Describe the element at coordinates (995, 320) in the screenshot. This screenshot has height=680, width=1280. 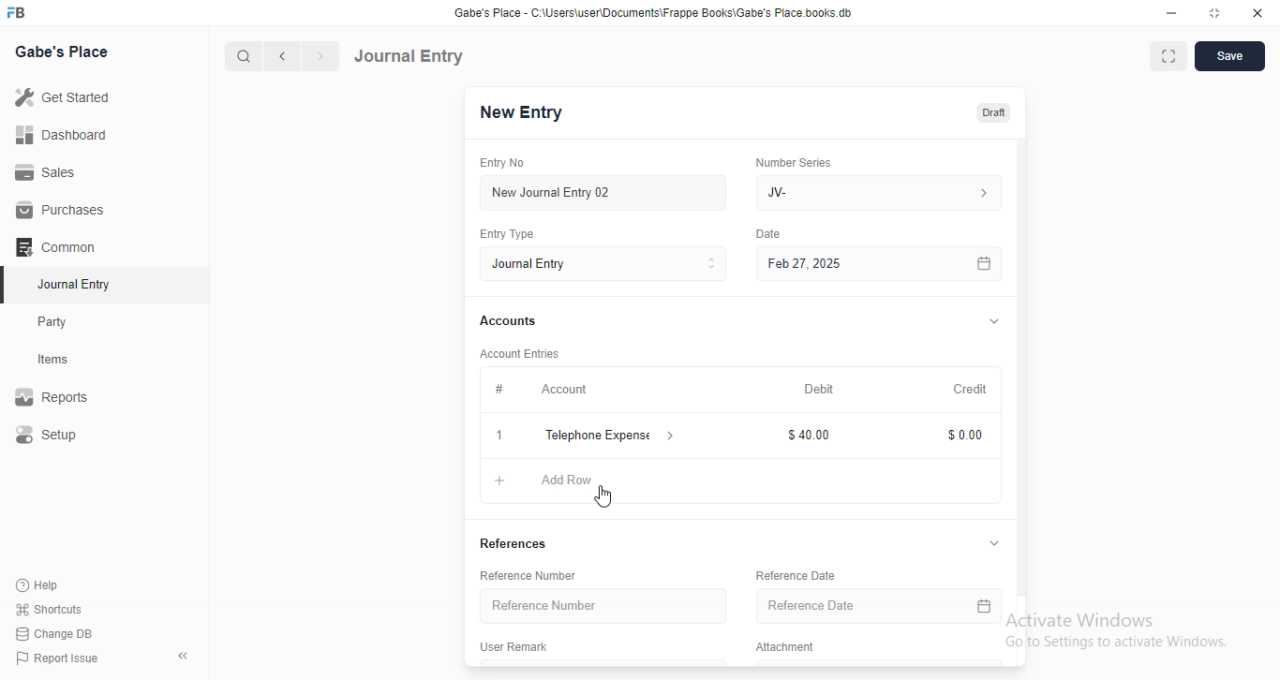
I see `Hide` at that location.